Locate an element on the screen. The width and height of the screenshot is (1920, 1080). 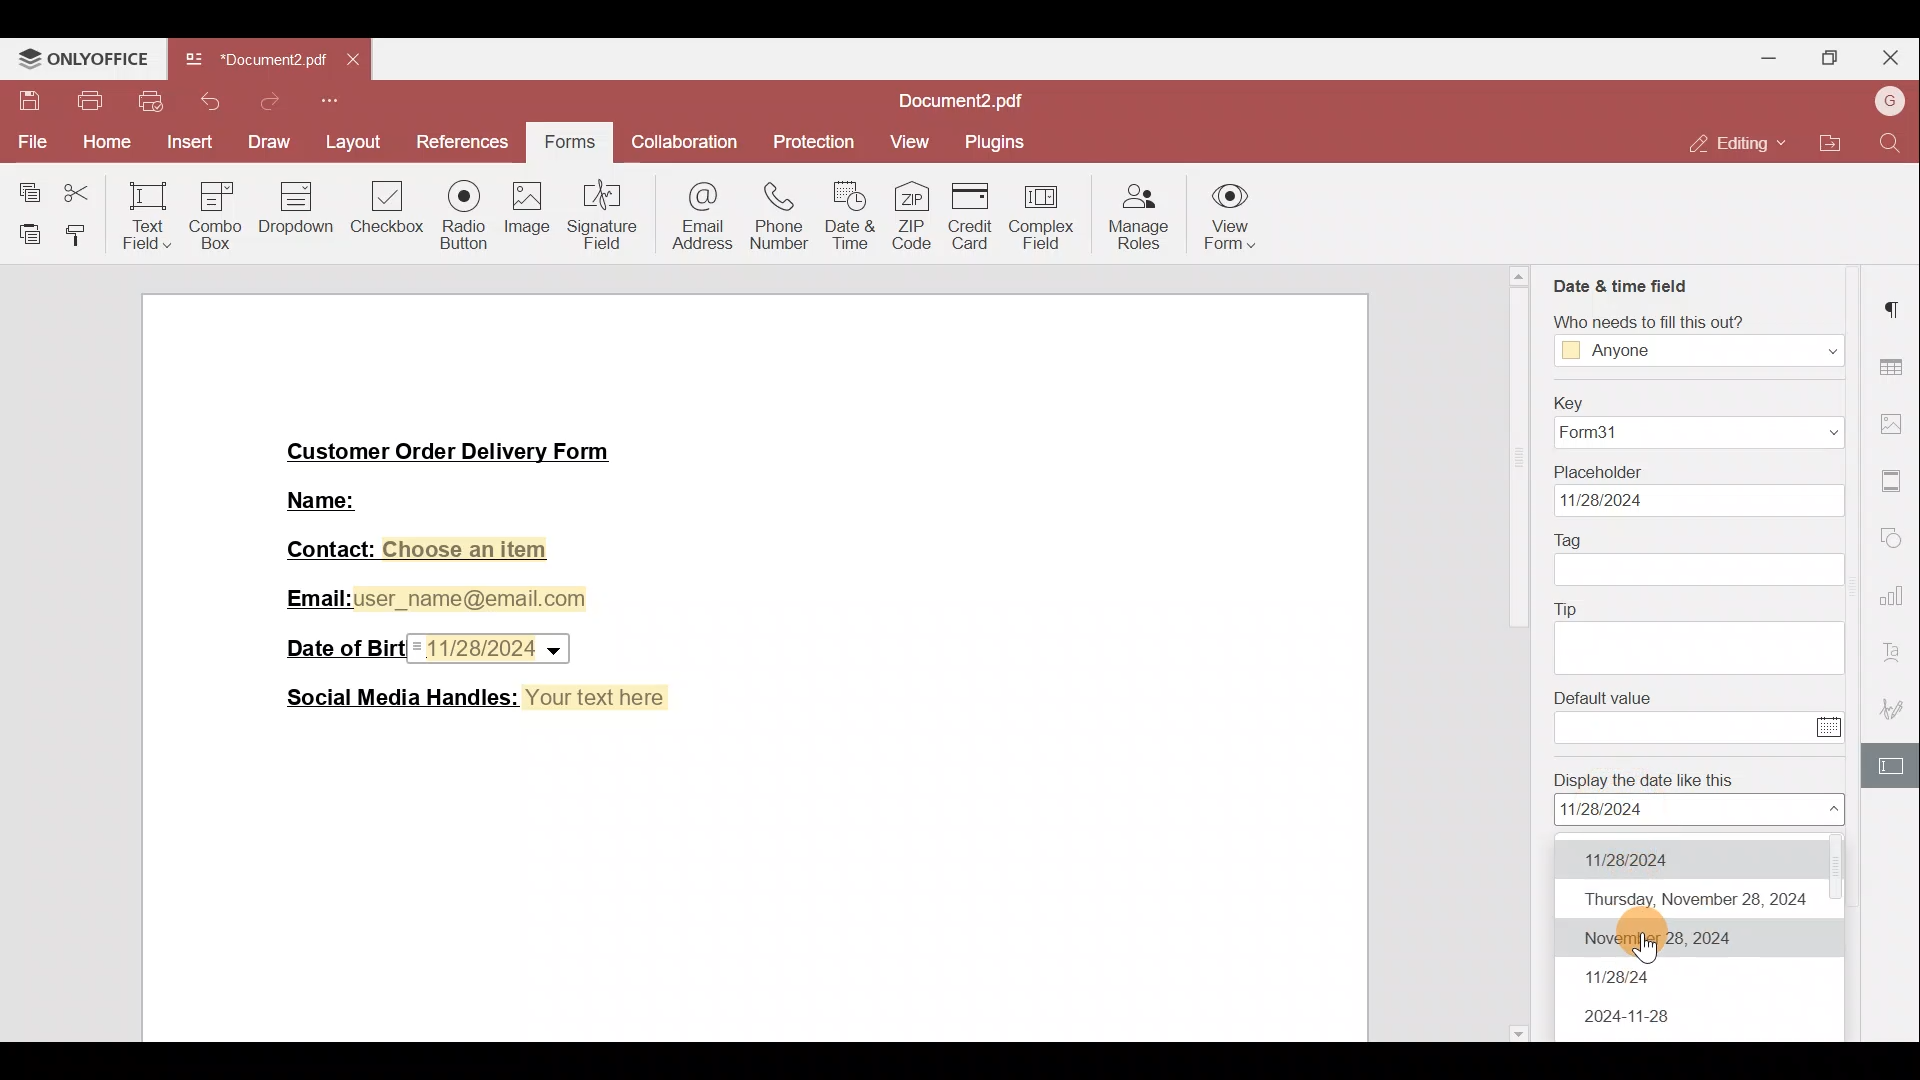
View form is located at coordinates (1226, 221).